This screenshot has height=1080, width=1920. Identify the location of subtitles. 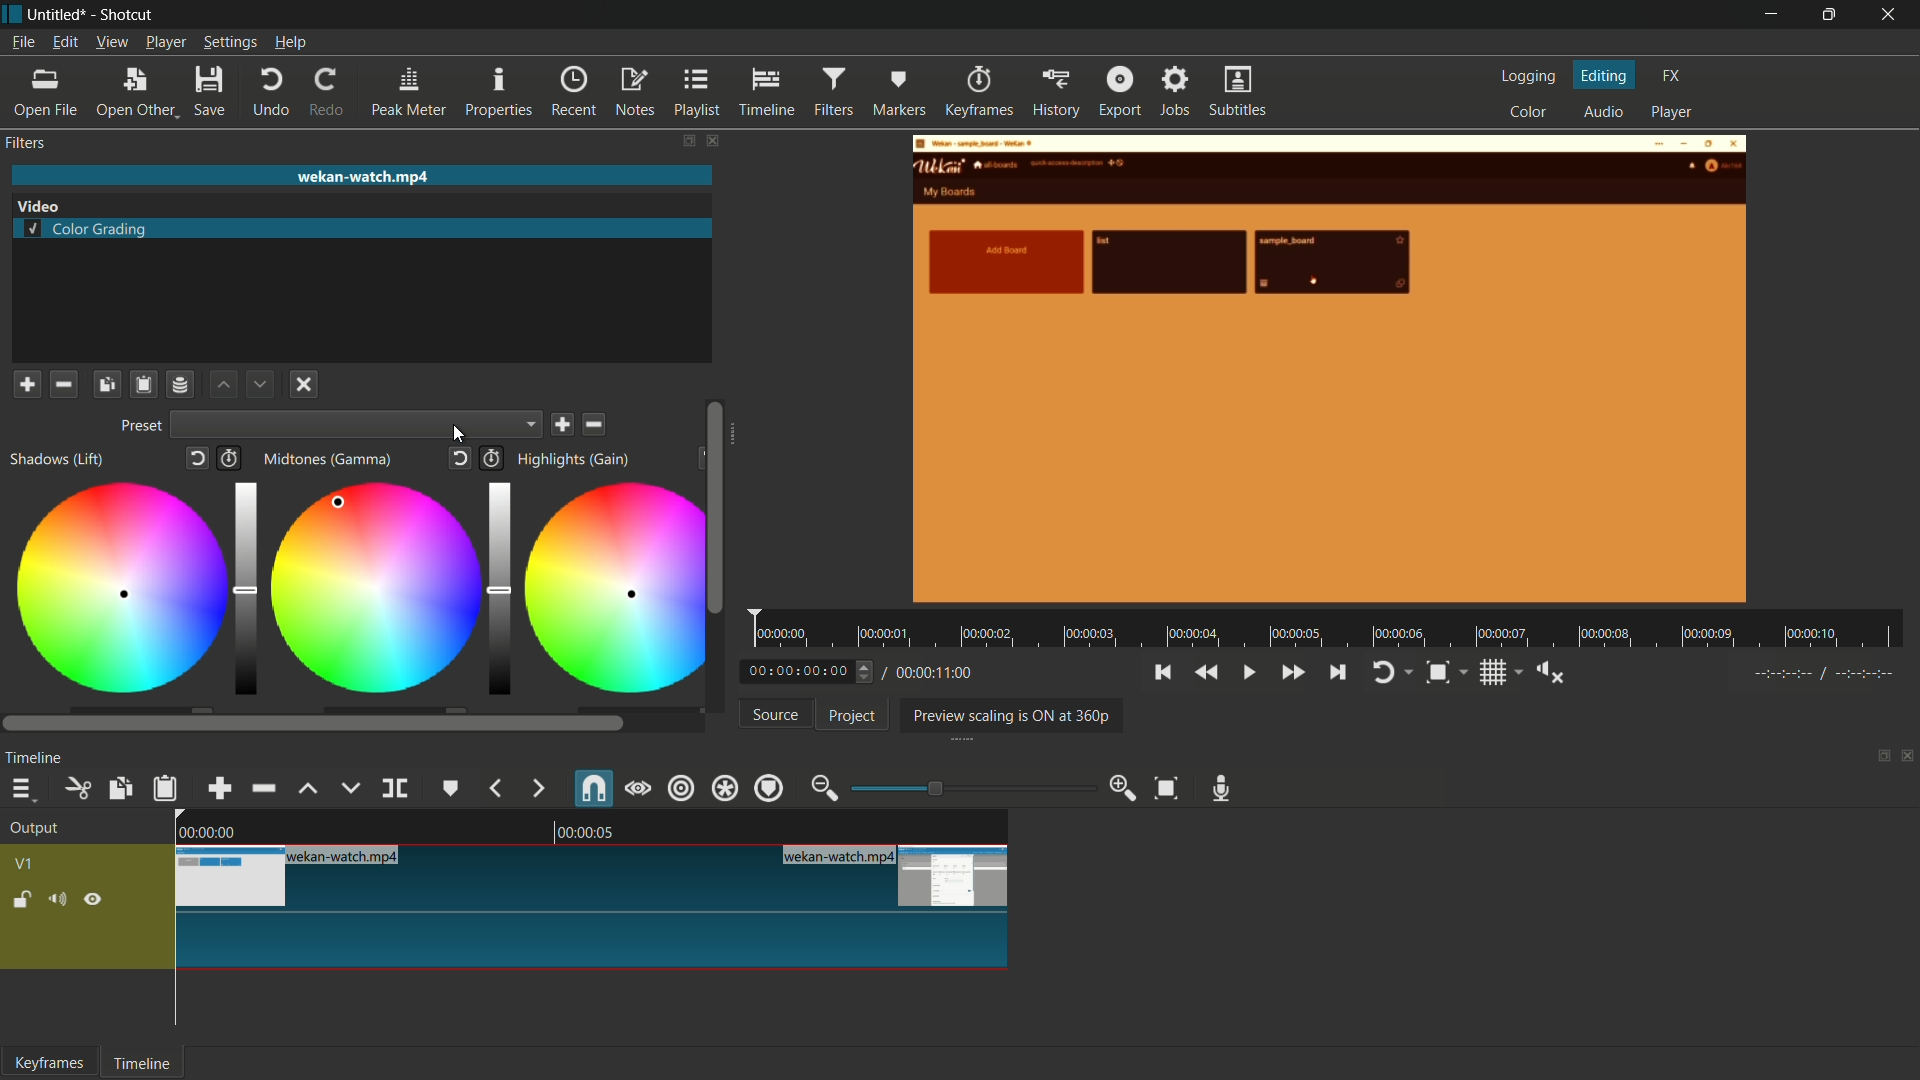
(1240, 91).